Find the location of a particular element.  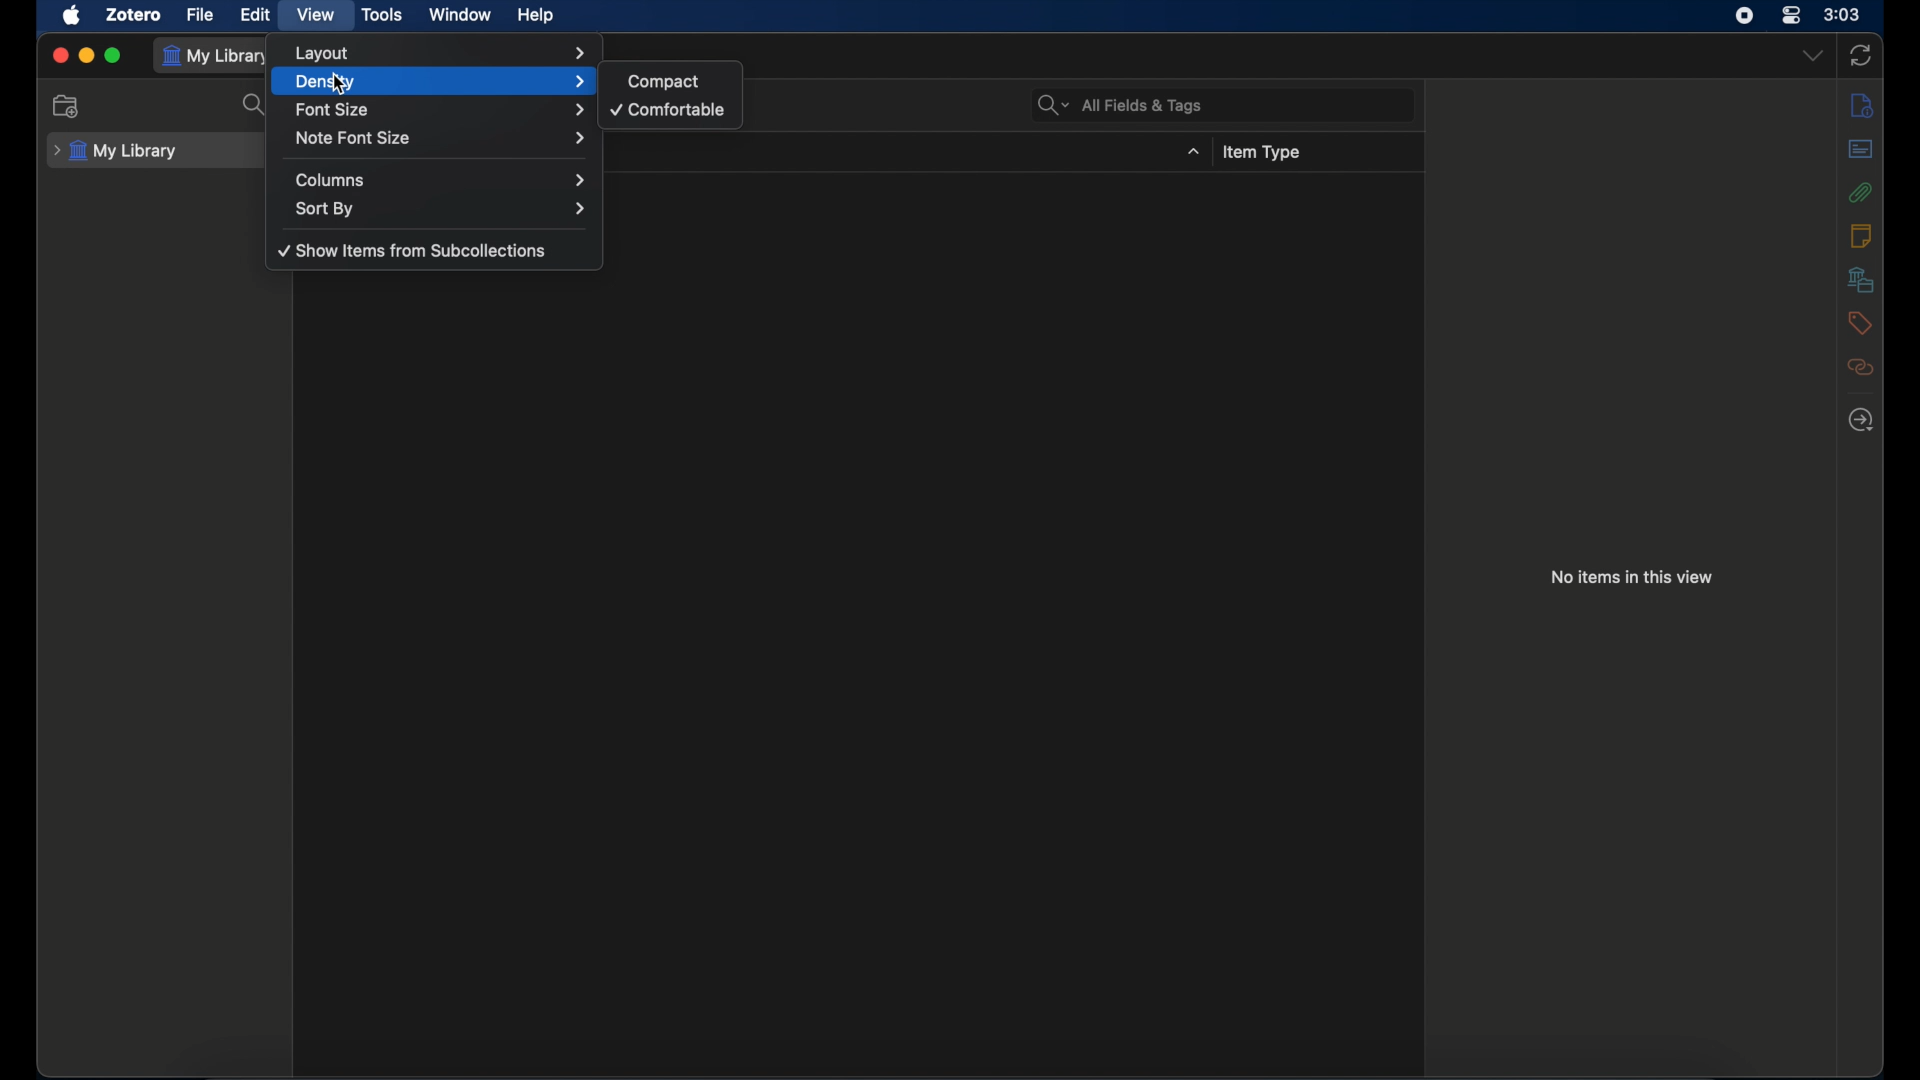

cursor is located at coordinates (338, 83).